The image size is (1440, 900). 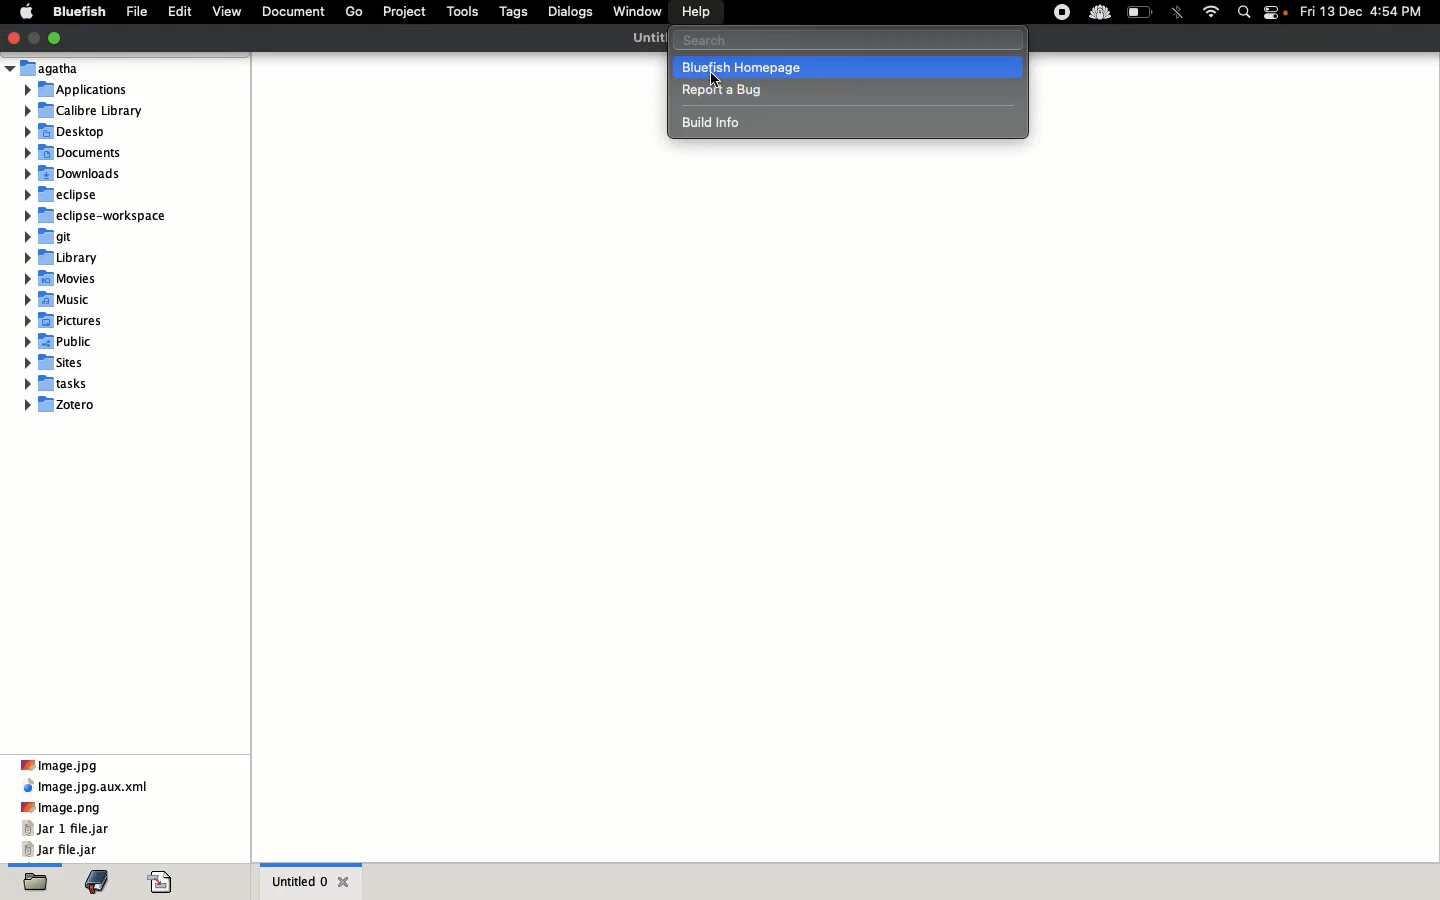 What do you see at coordinates (1211, 11) in the screenshot?
I see `Internet` at bounding box center [1211, 11].